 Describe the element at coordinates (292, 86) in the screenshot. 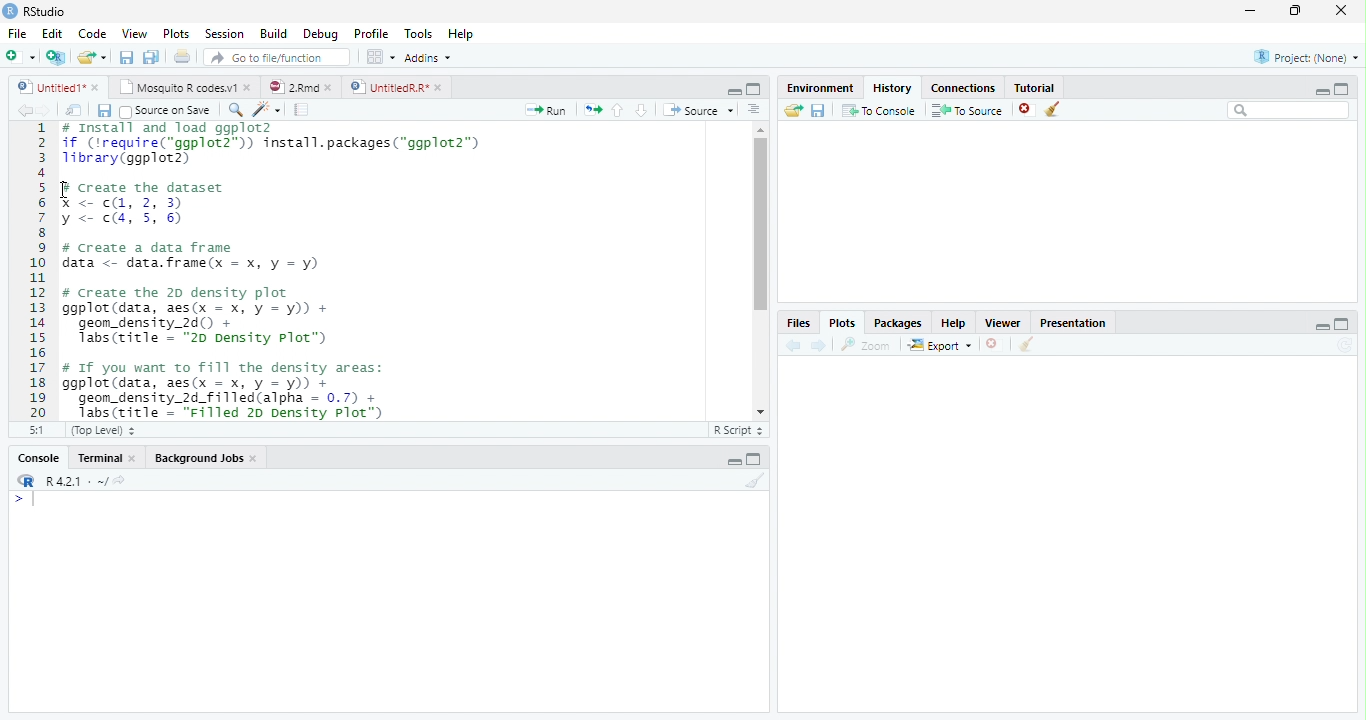

I see `2Rmd` at that location.